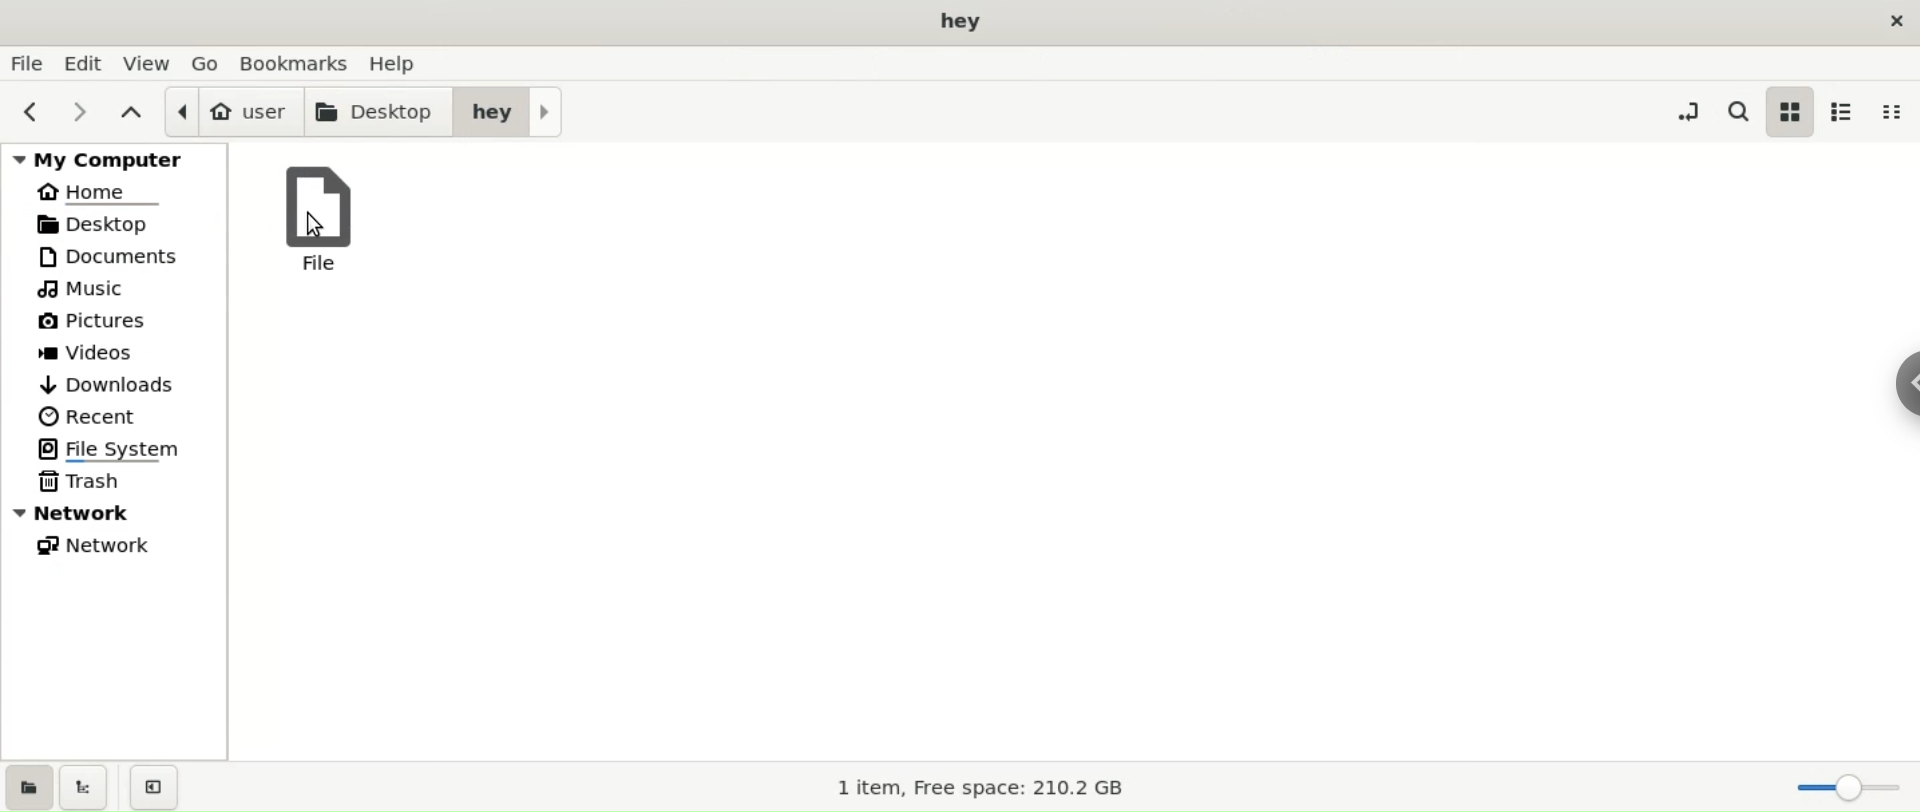 Image resolution: width=1920 pixels, height=812 pixels. Describe the element at coordinates (1735, 112) in the screenshot. I see `search` at that location.